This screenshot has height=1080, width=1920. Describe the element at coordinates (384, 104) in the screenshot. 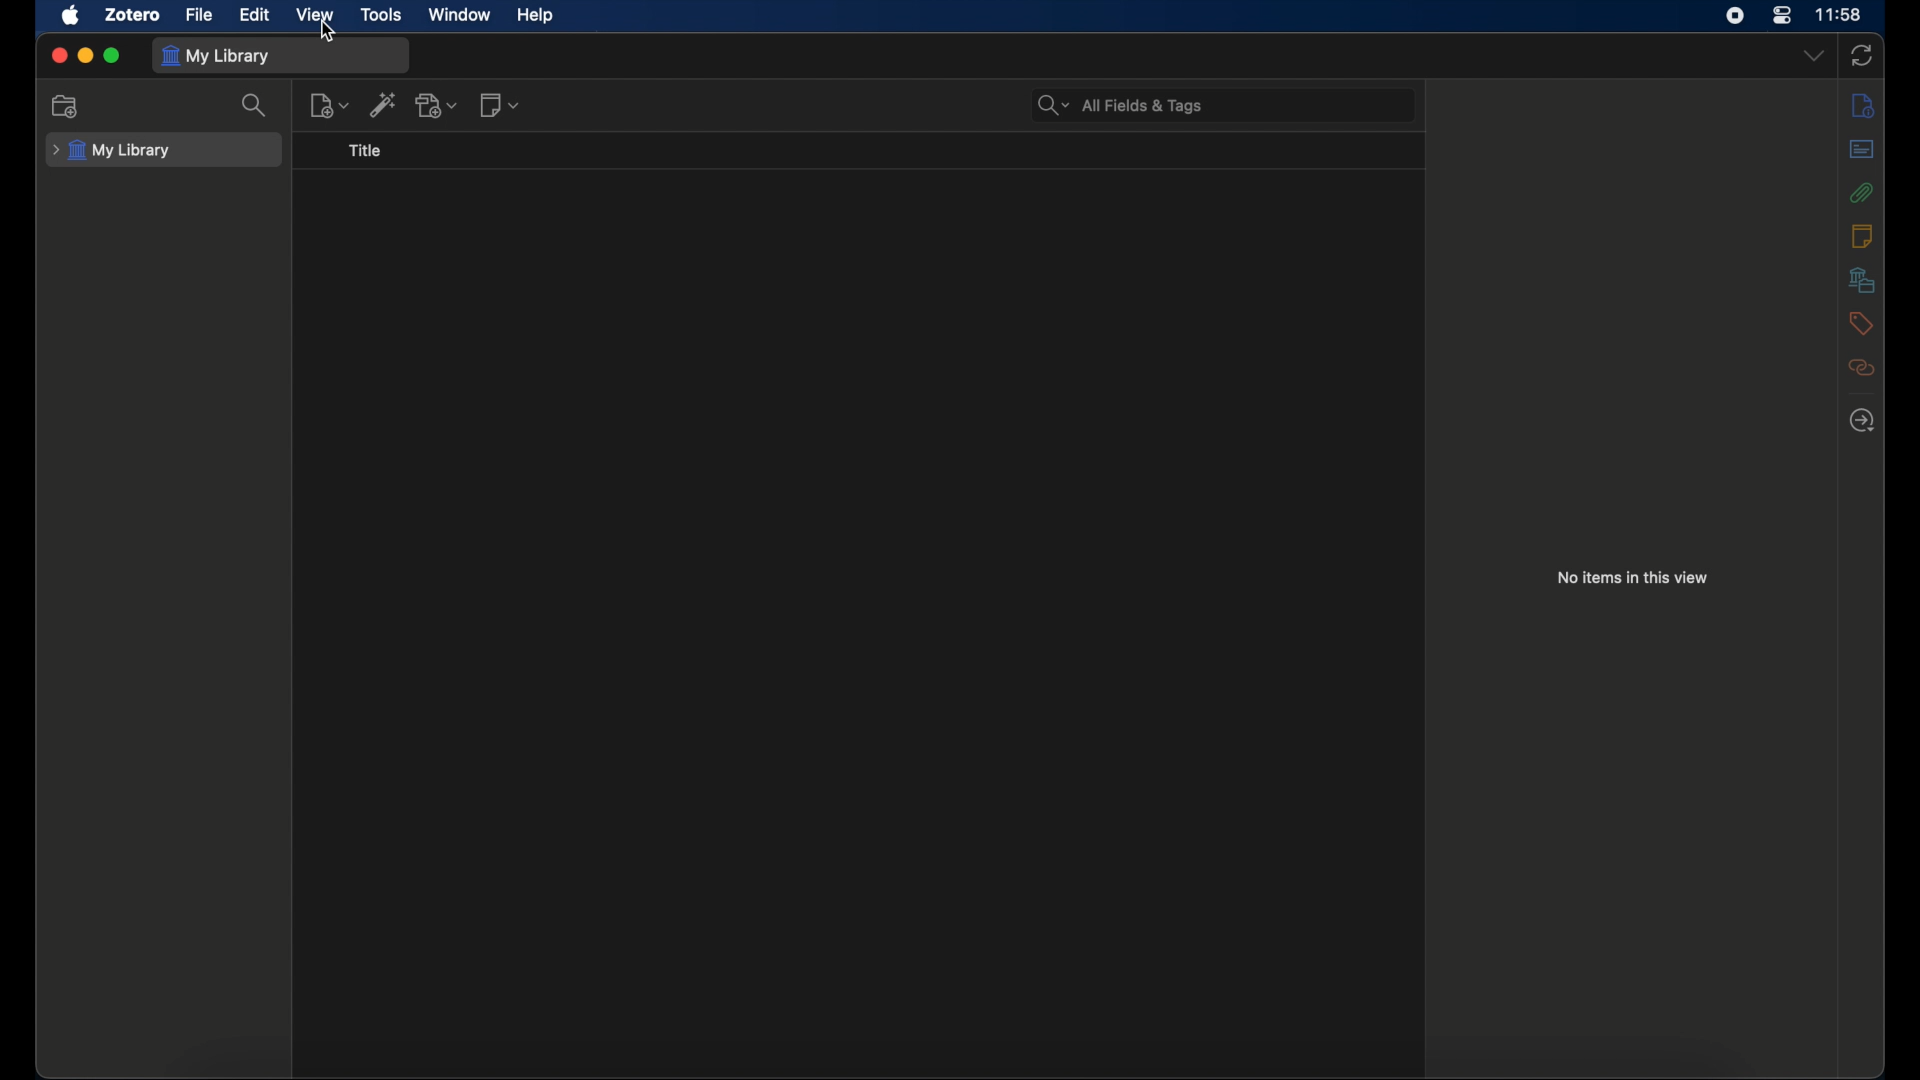

I see `add item by identifier` at that location.